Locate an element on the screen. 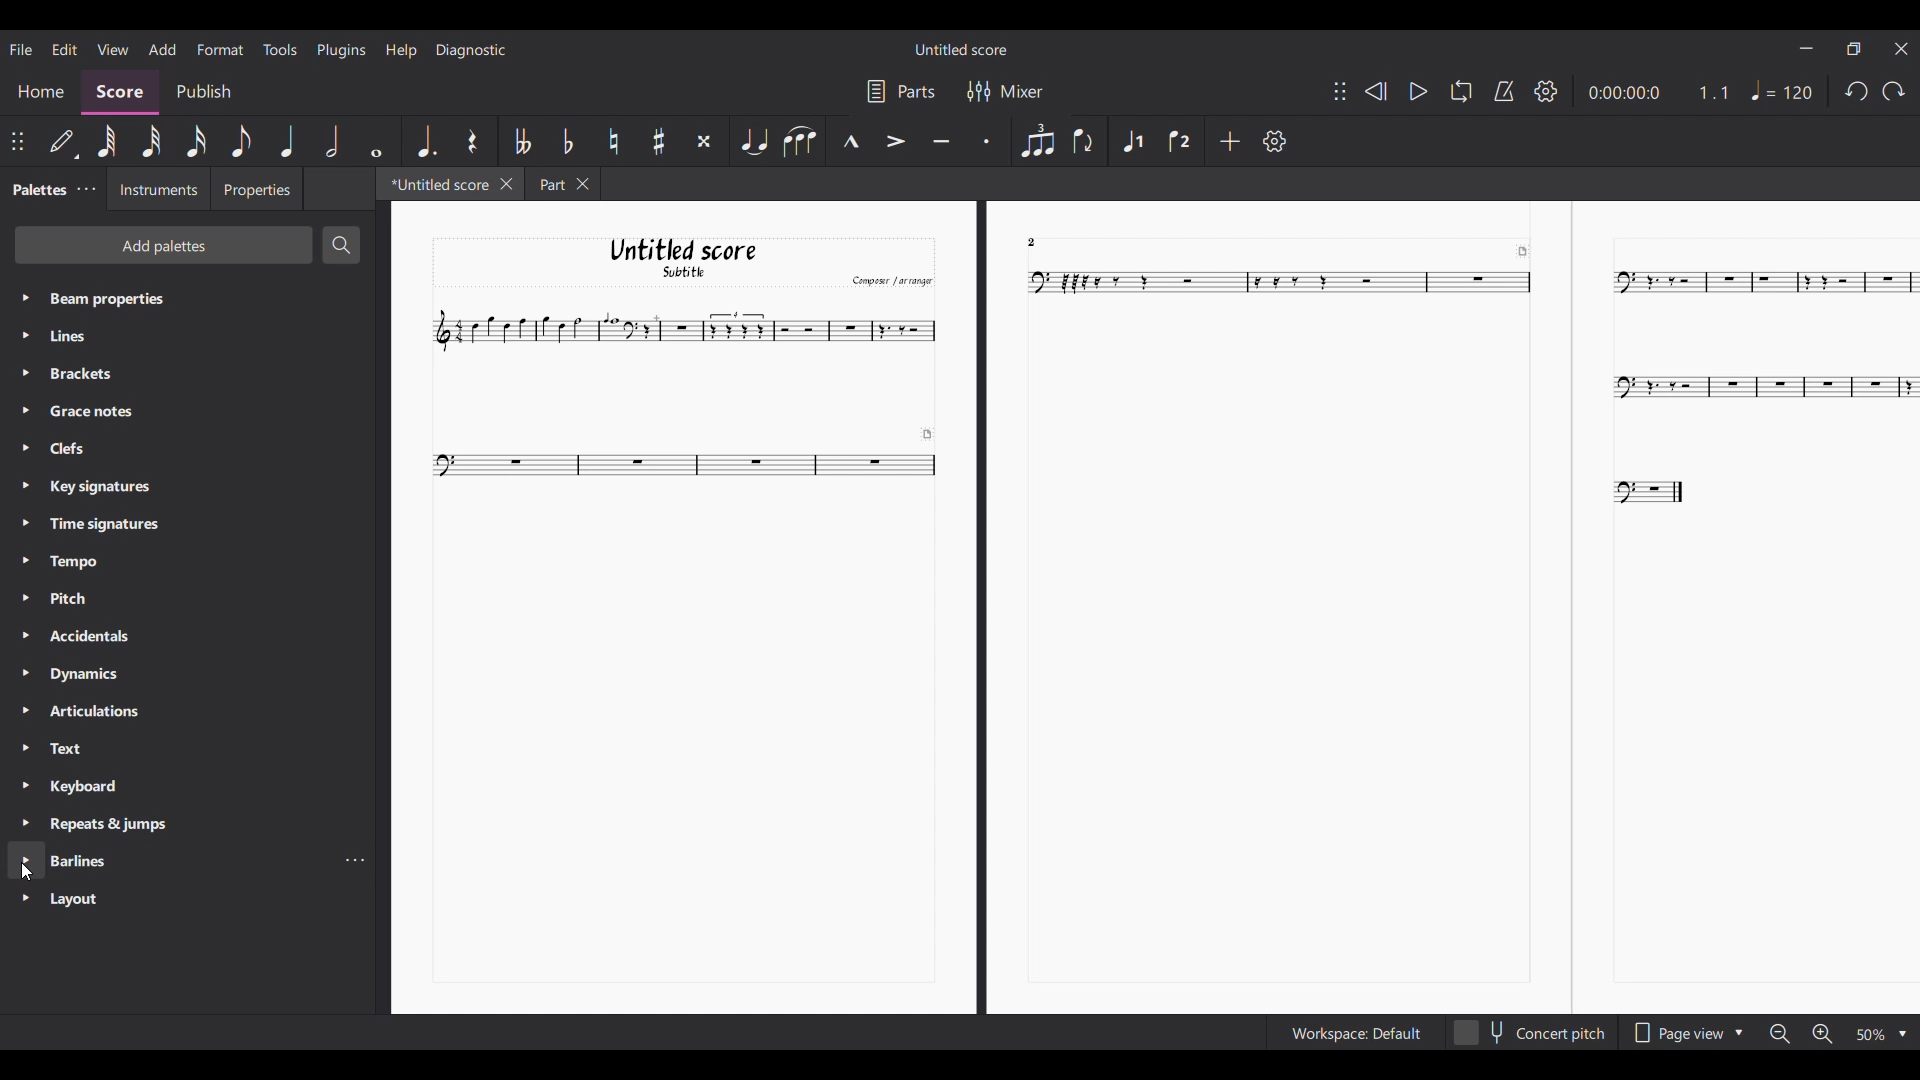 The height and width of the screenshot is (1080, 1920). Page view options is located at coordinates (1685, 1032).